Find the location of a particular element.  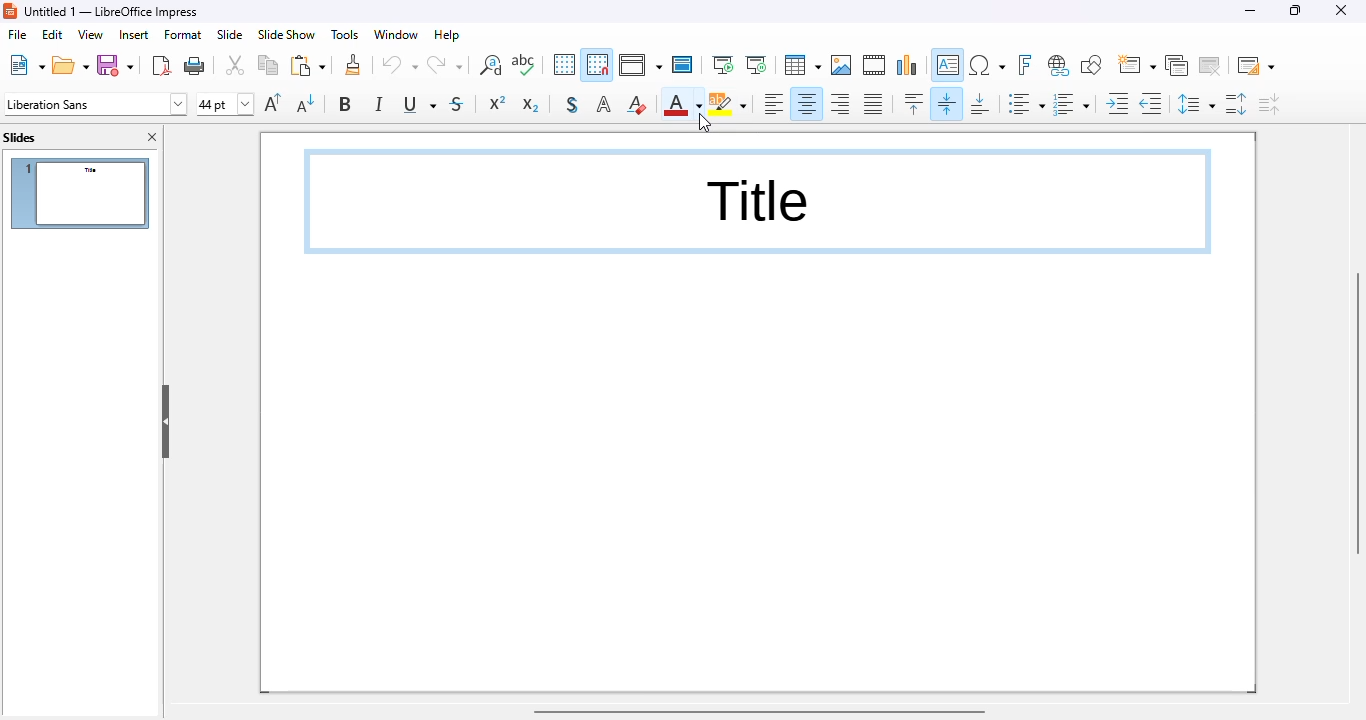

strikethrough is located at coordinates (458, 103).